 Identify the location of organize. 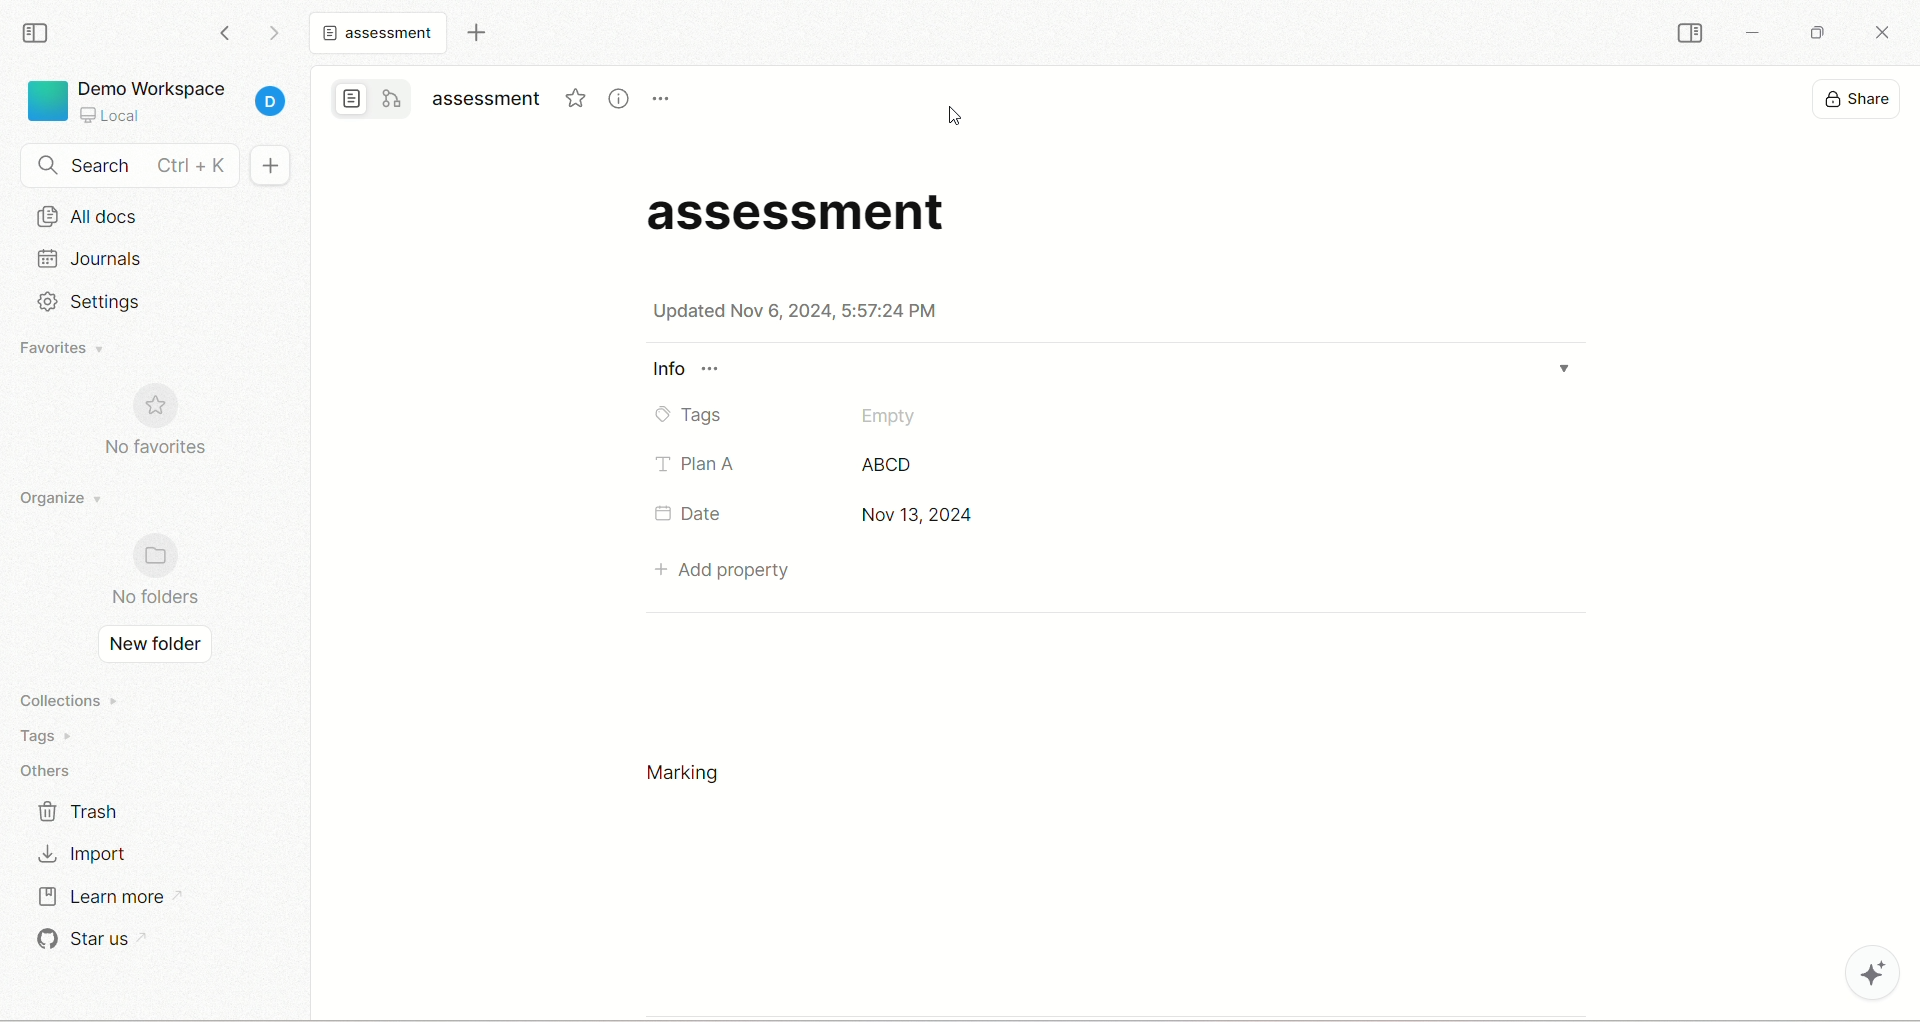
(62, 495).